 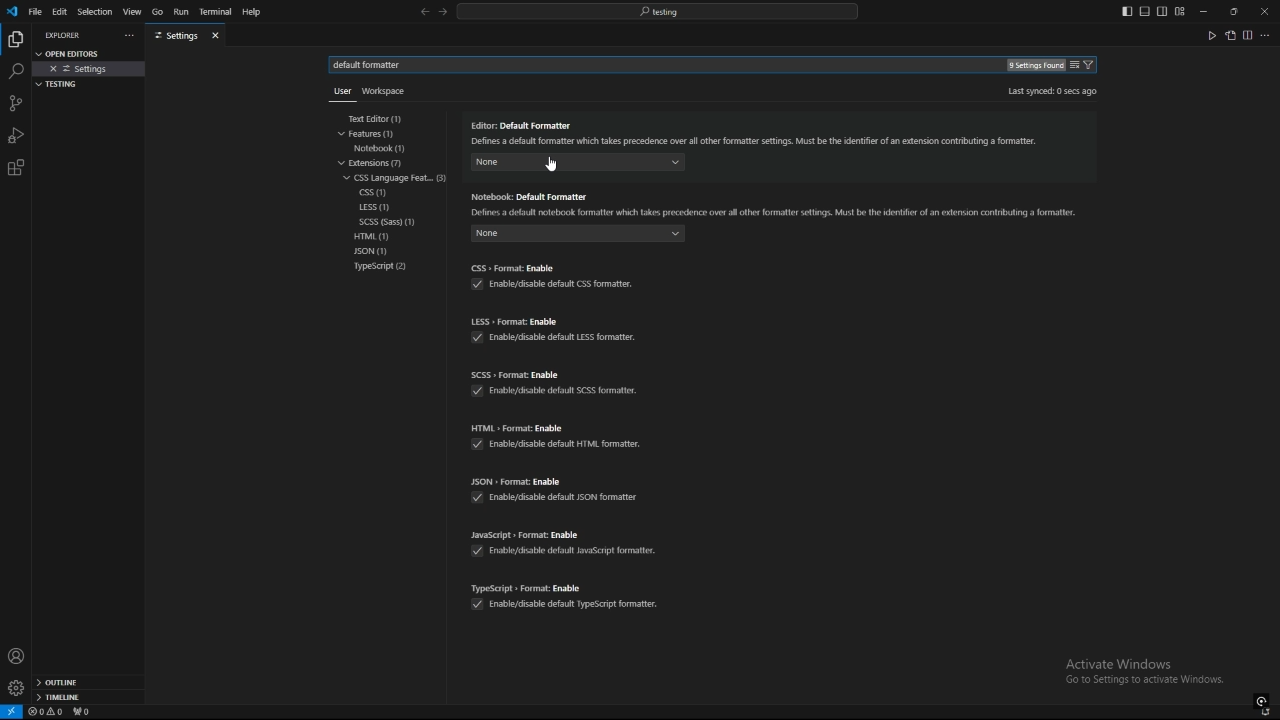 I want to click on profile, so click(x=16, y=656).